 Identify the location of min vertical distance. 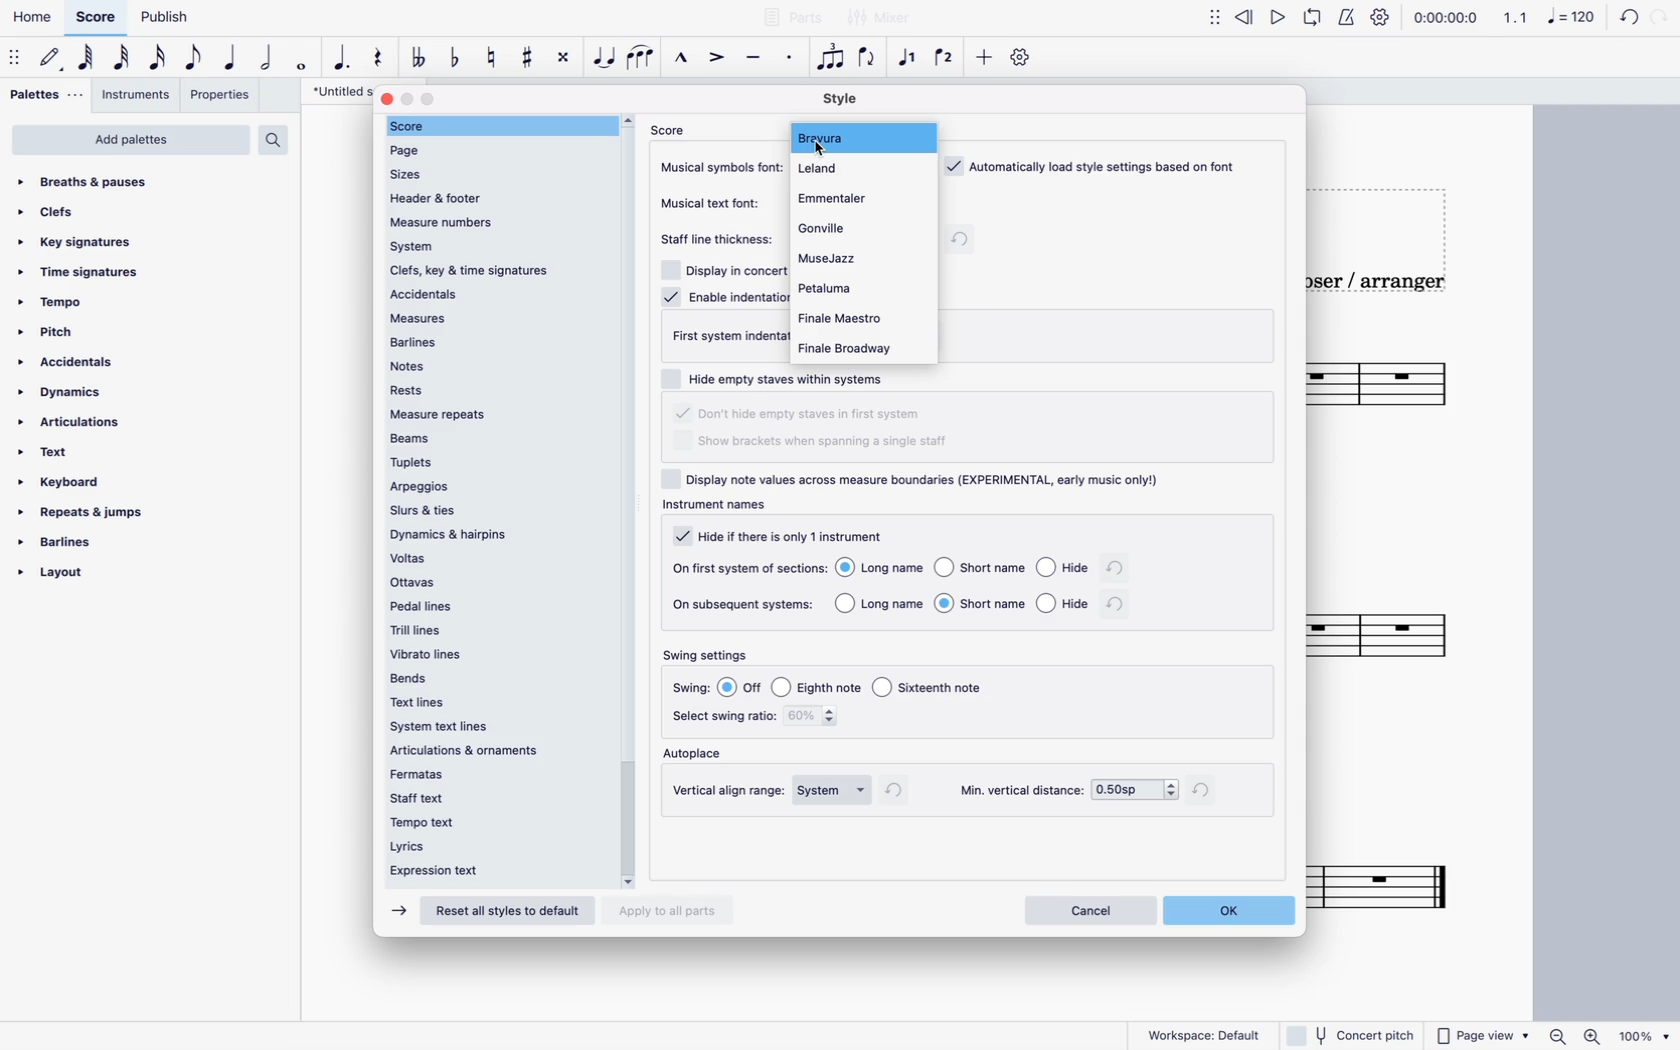
(1019, 791).